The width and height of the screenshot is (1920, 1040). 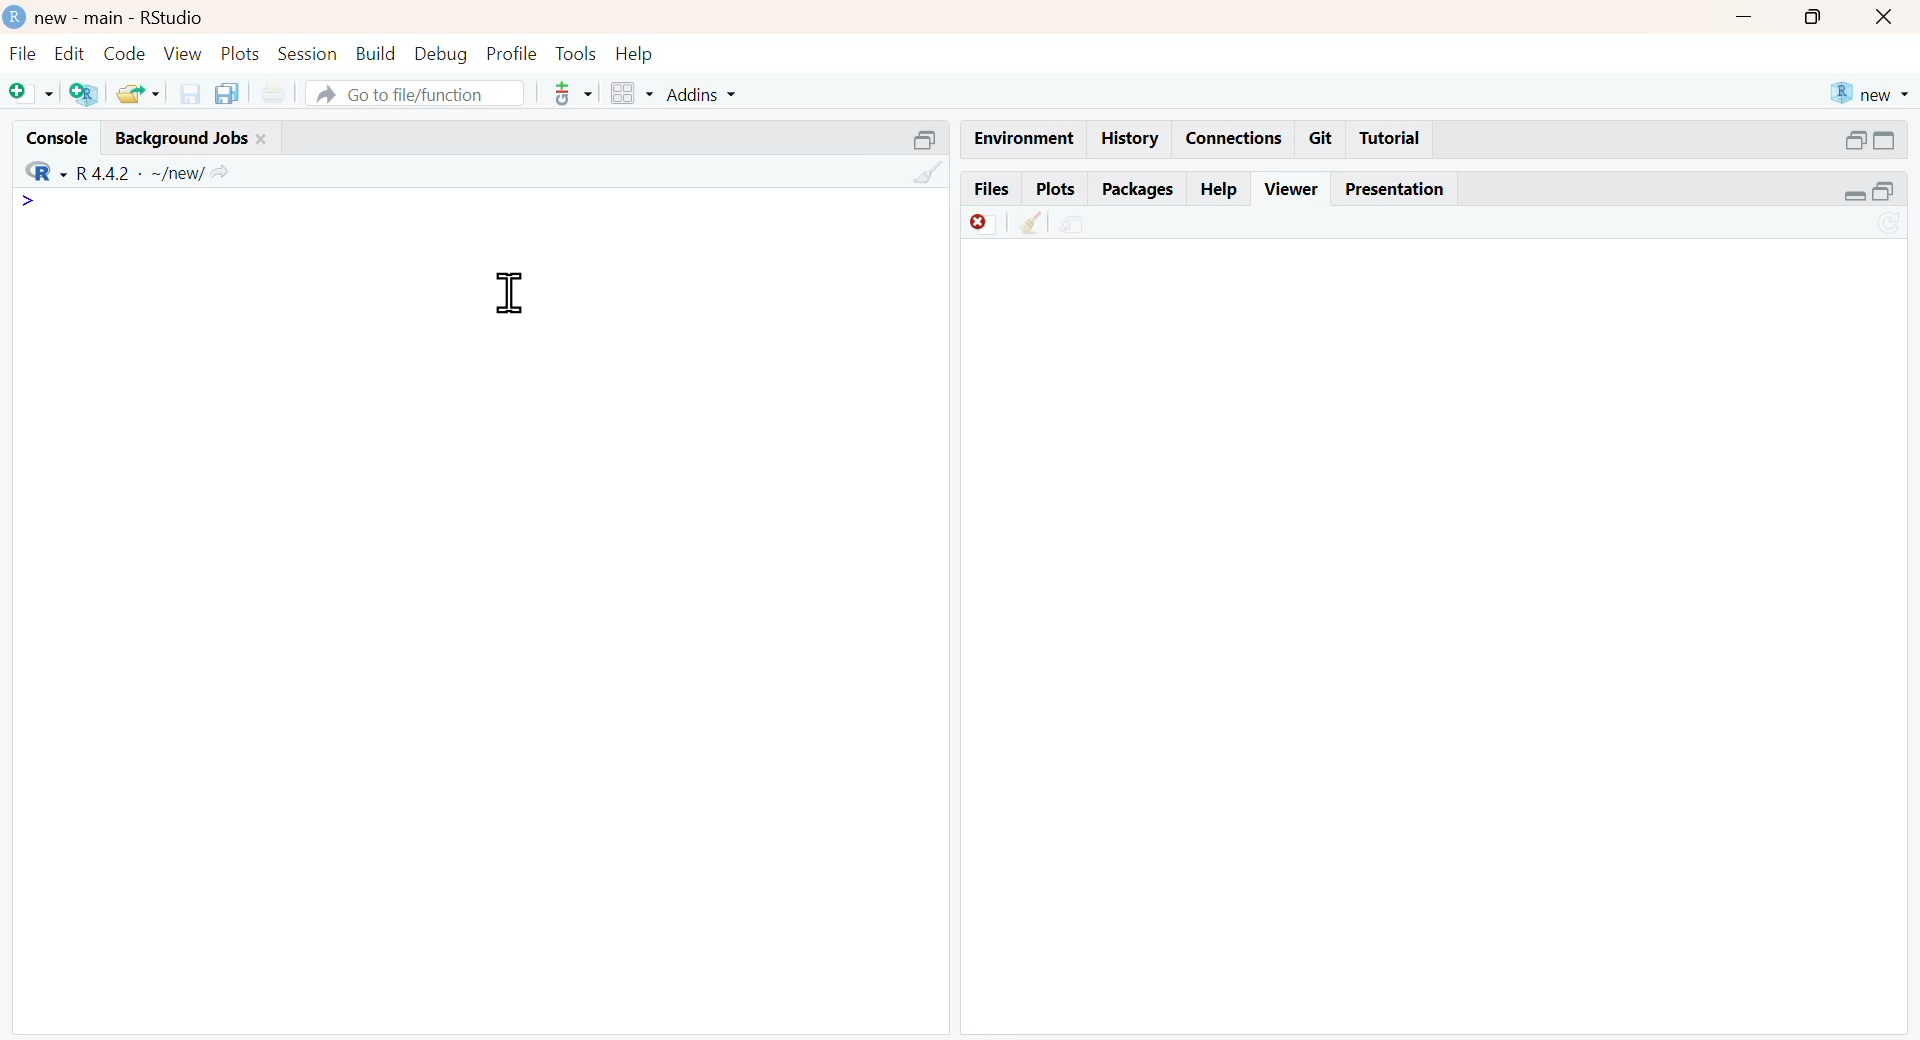 I want to click on Tools, so click(x=573, y=51).